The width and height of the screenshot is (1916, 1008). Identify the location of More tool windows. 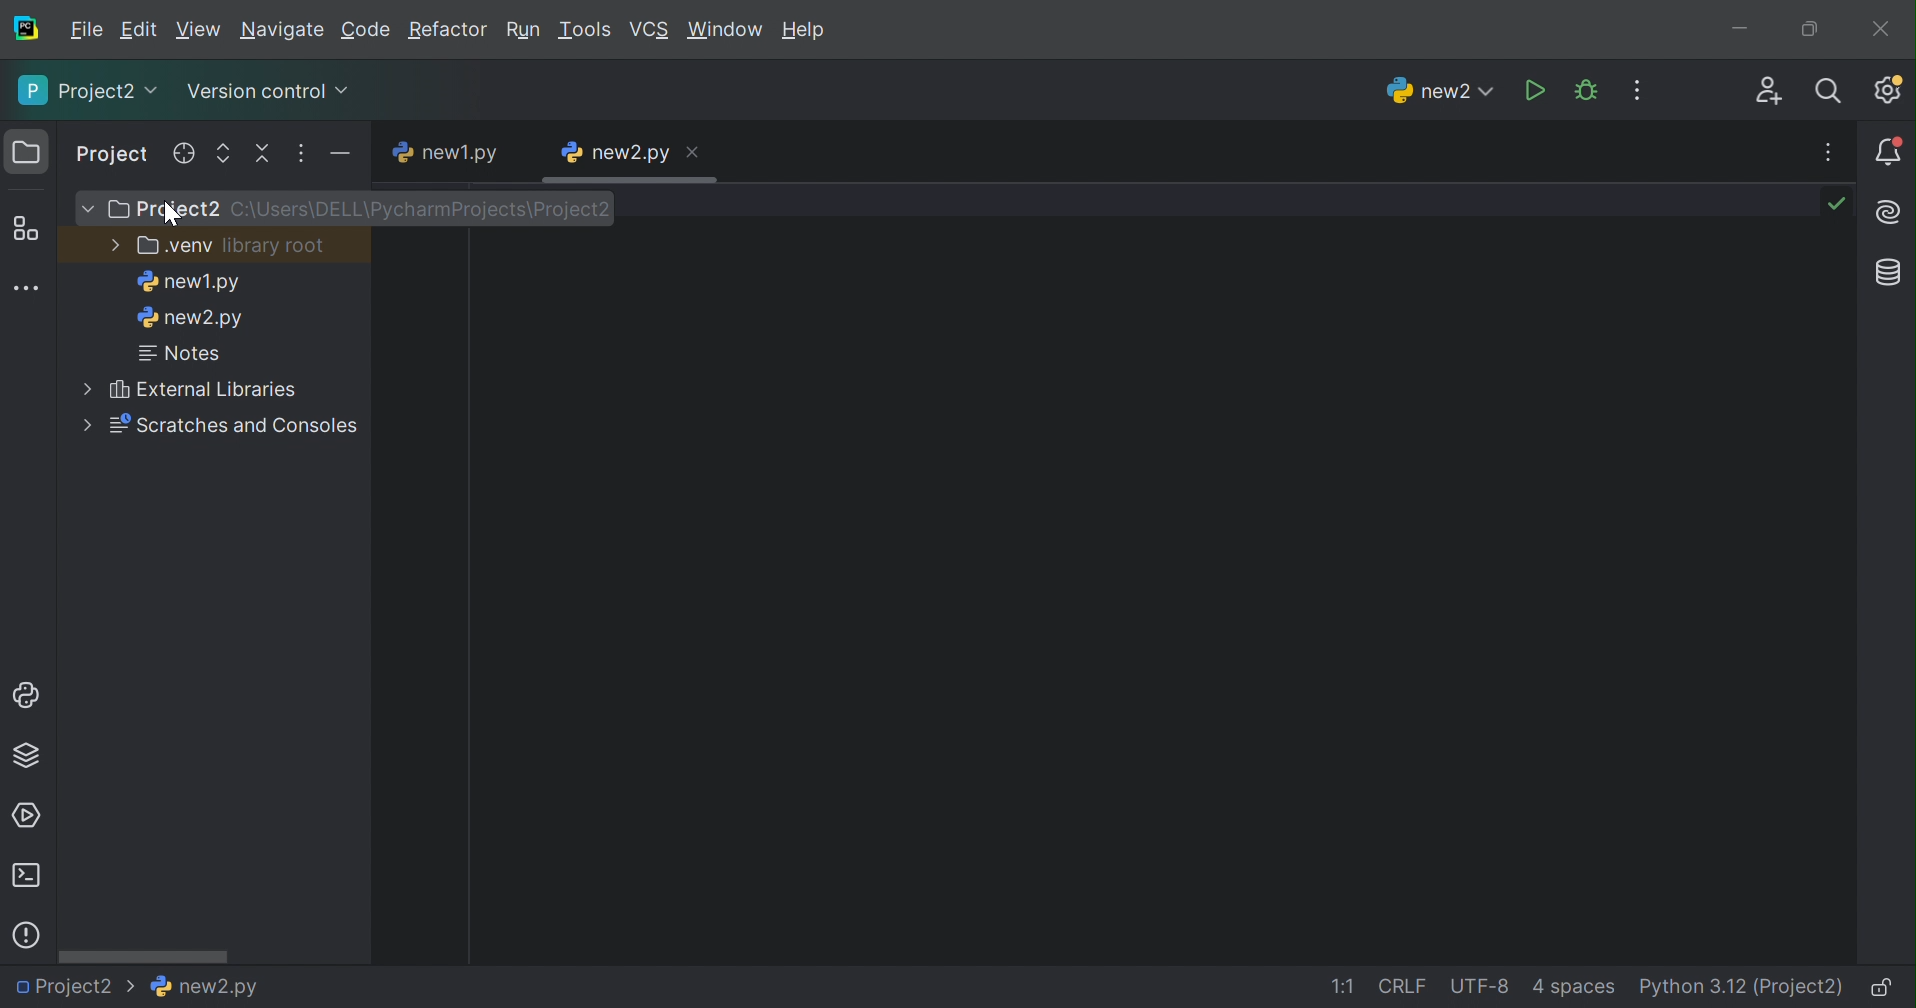
(28, 287).